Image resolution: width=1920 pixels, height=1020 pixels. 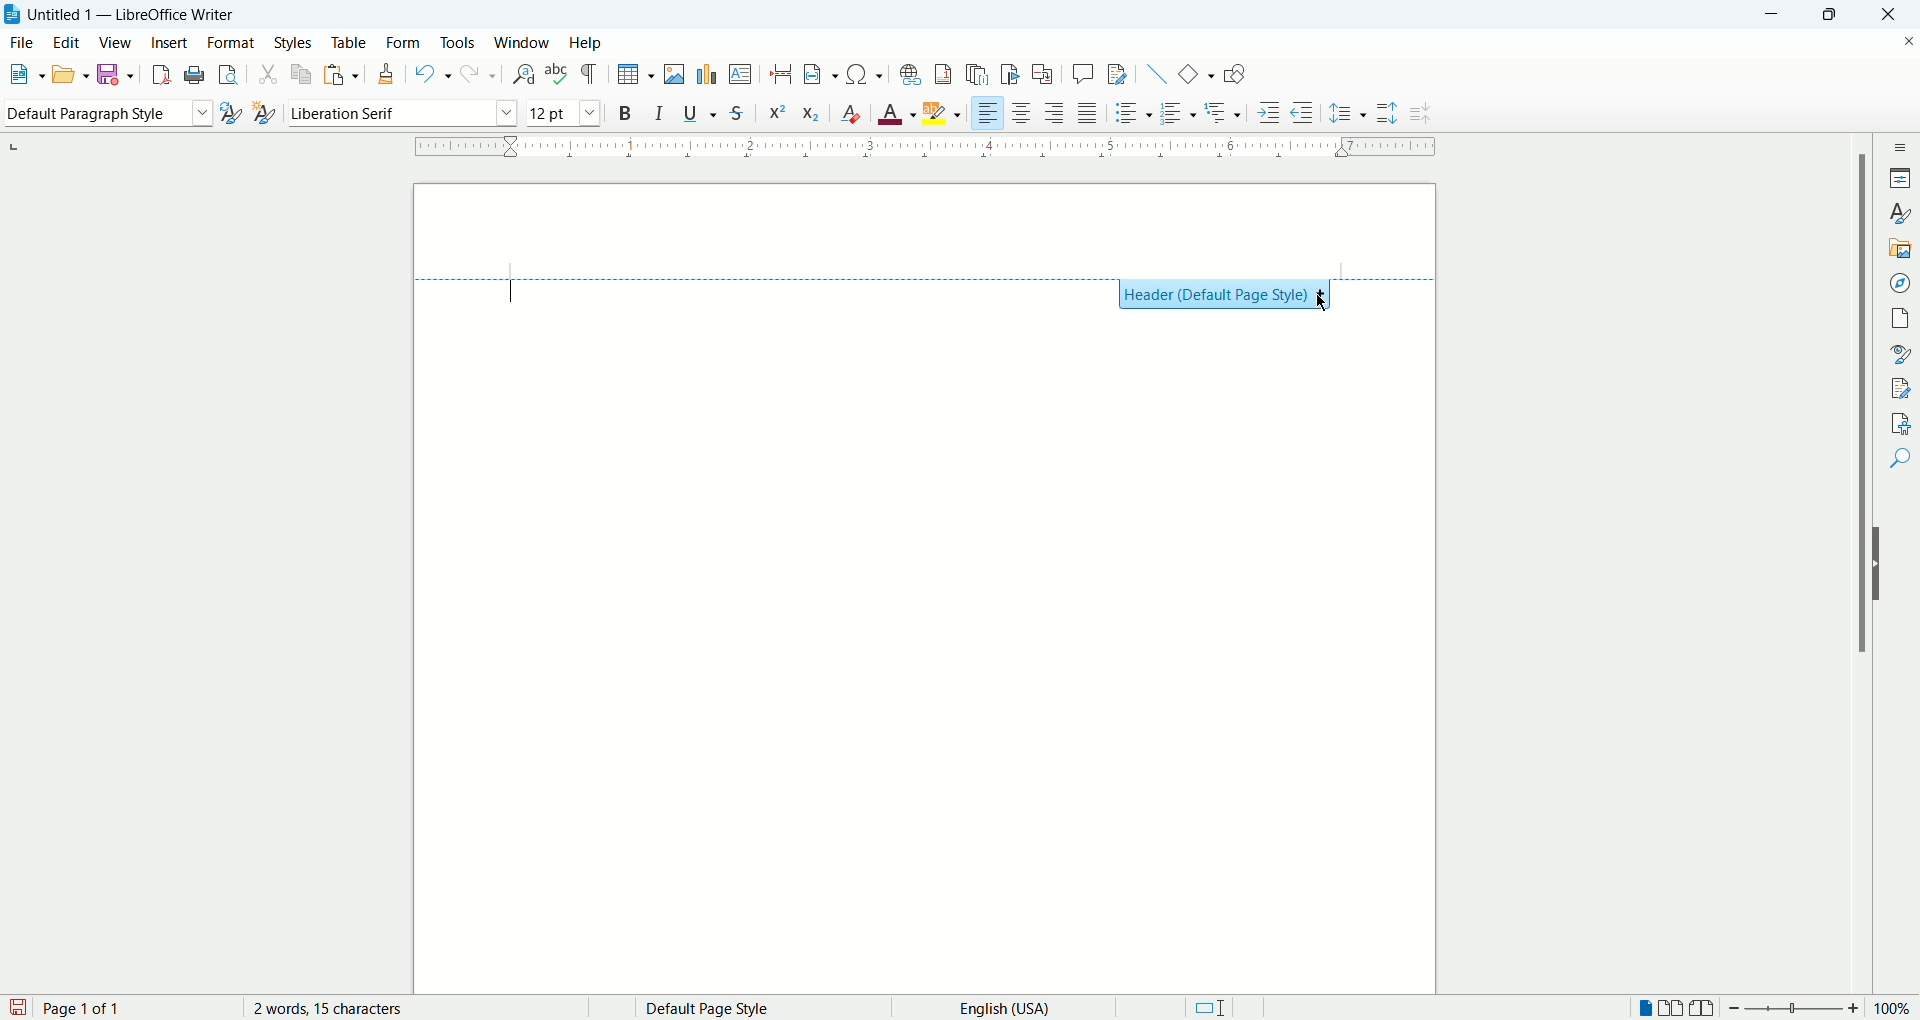 What do you see at coordinates (1116, 75) in the screenshot?
I see `track changes` at bounding box center [1116, 75].